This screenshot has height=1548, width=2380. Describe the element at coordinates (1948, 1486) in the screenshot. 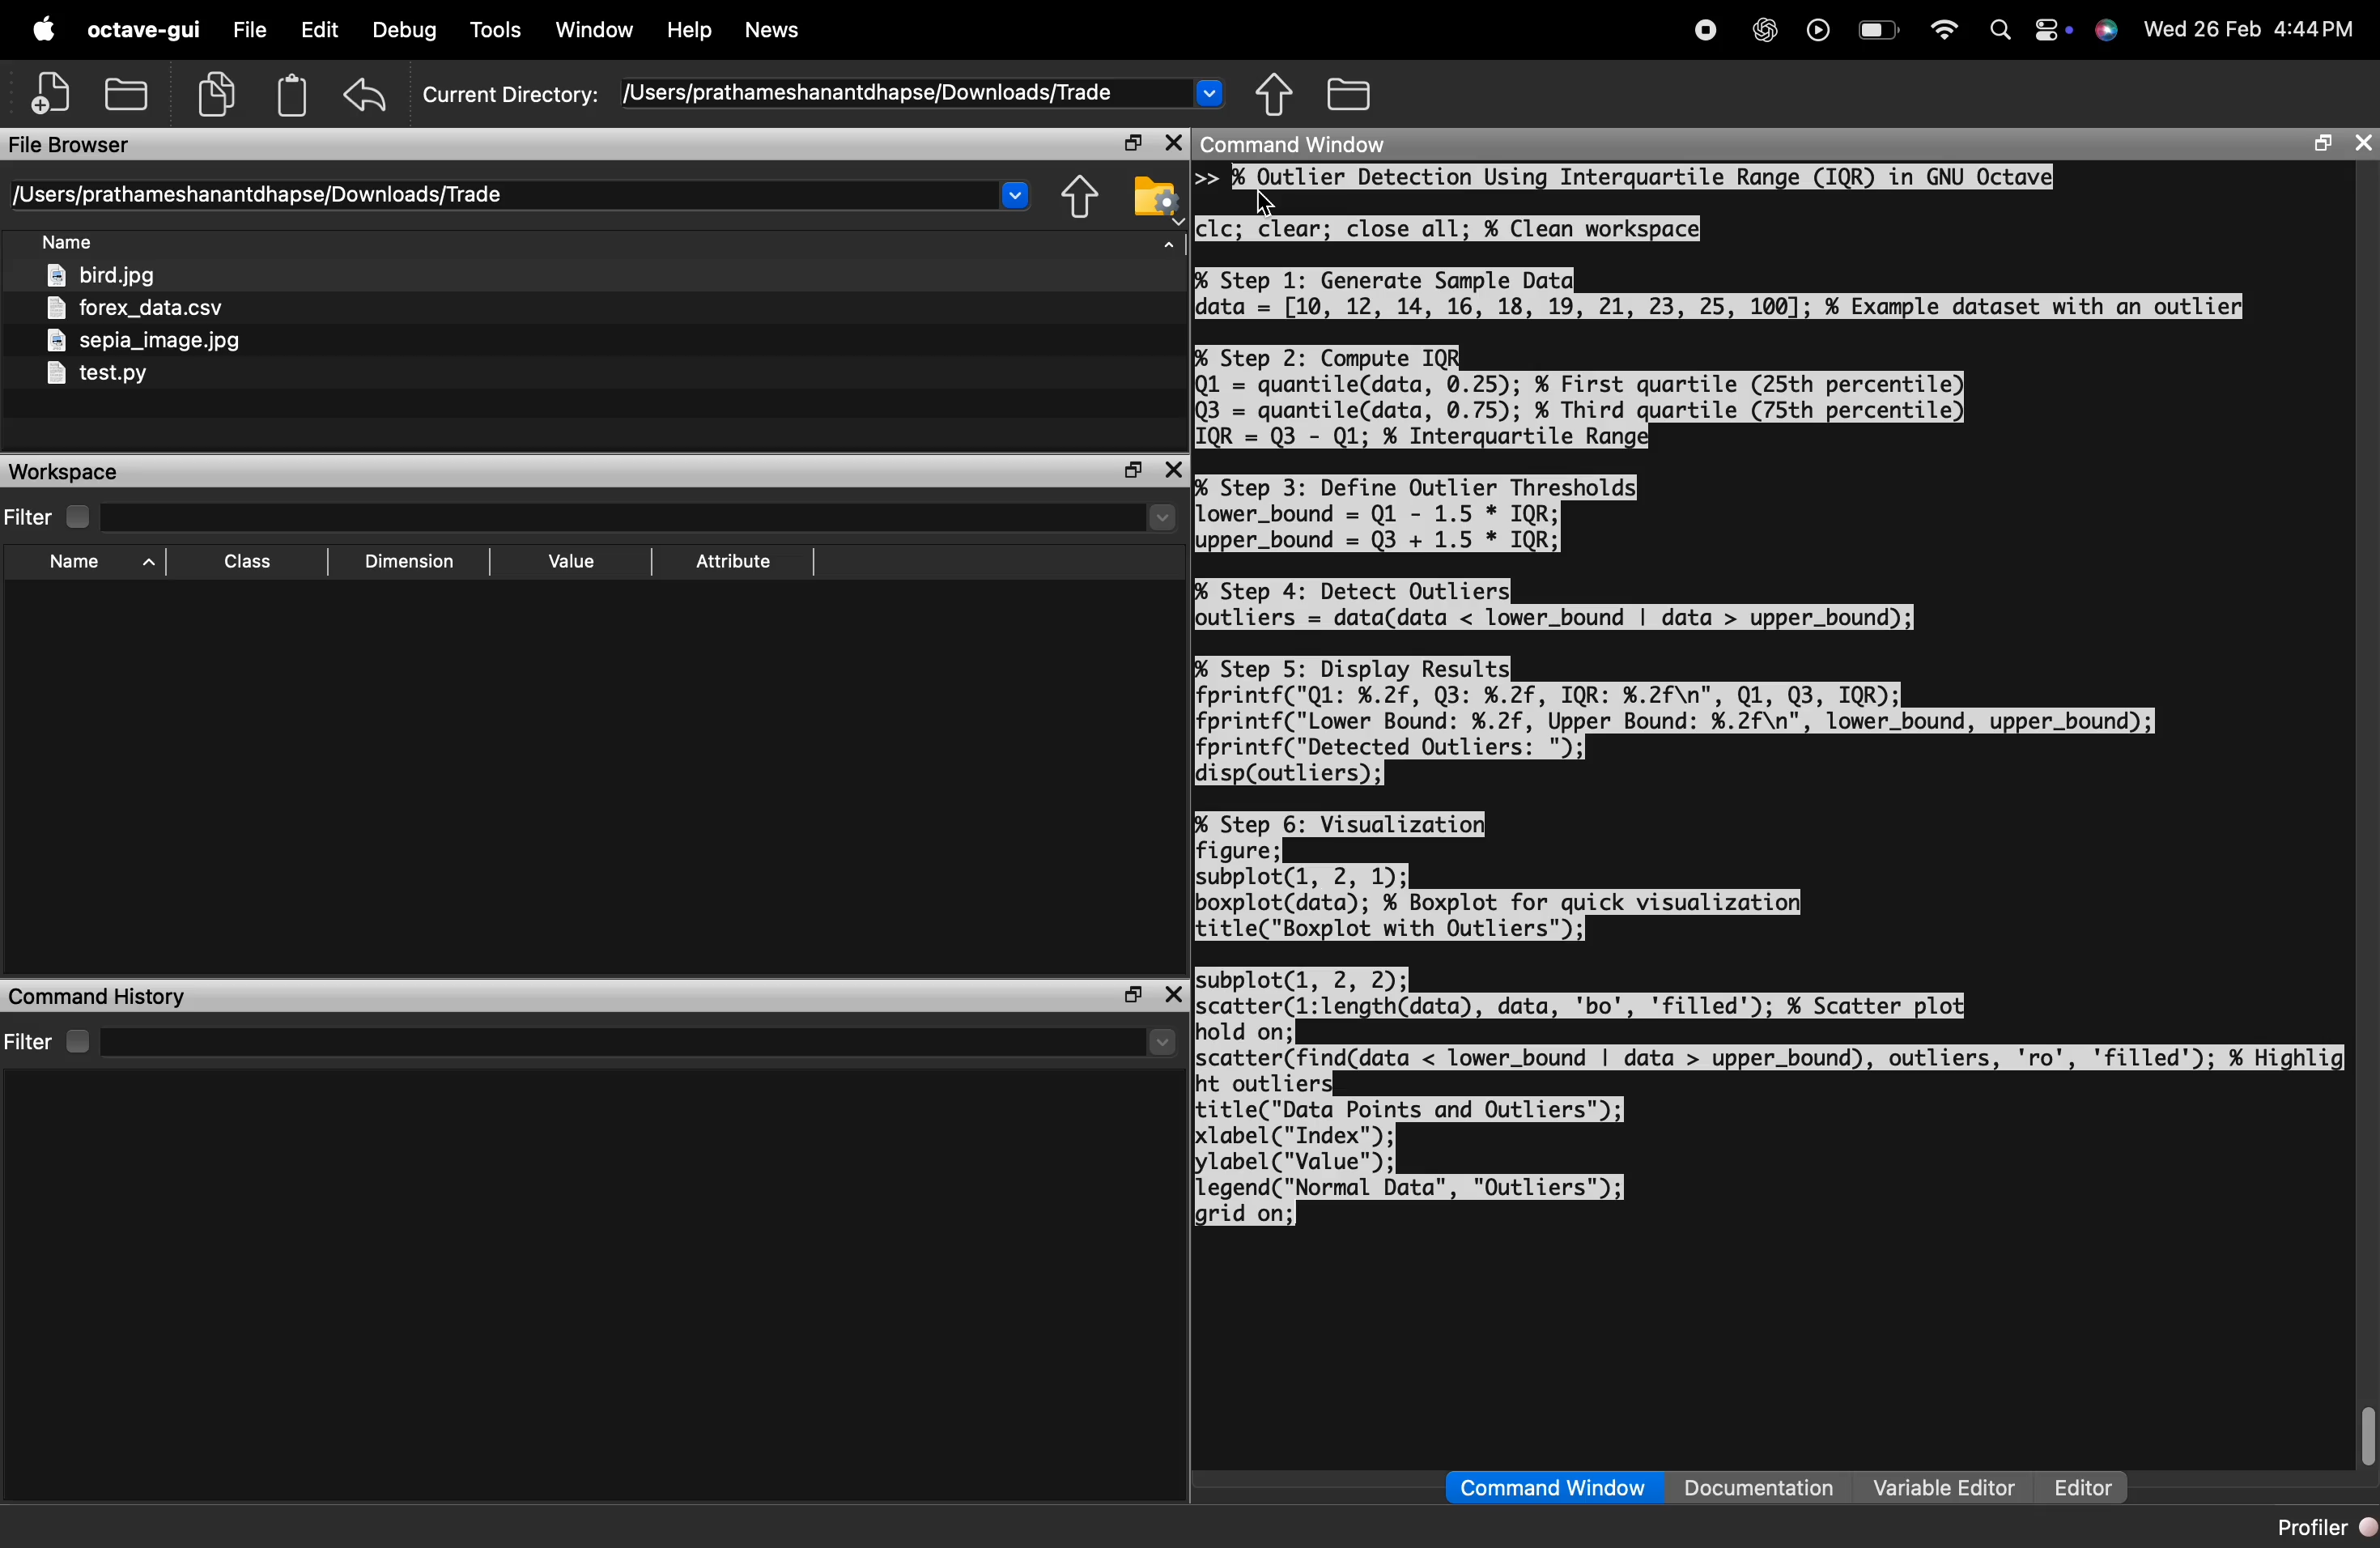

I see `Variable Editor` at that location.